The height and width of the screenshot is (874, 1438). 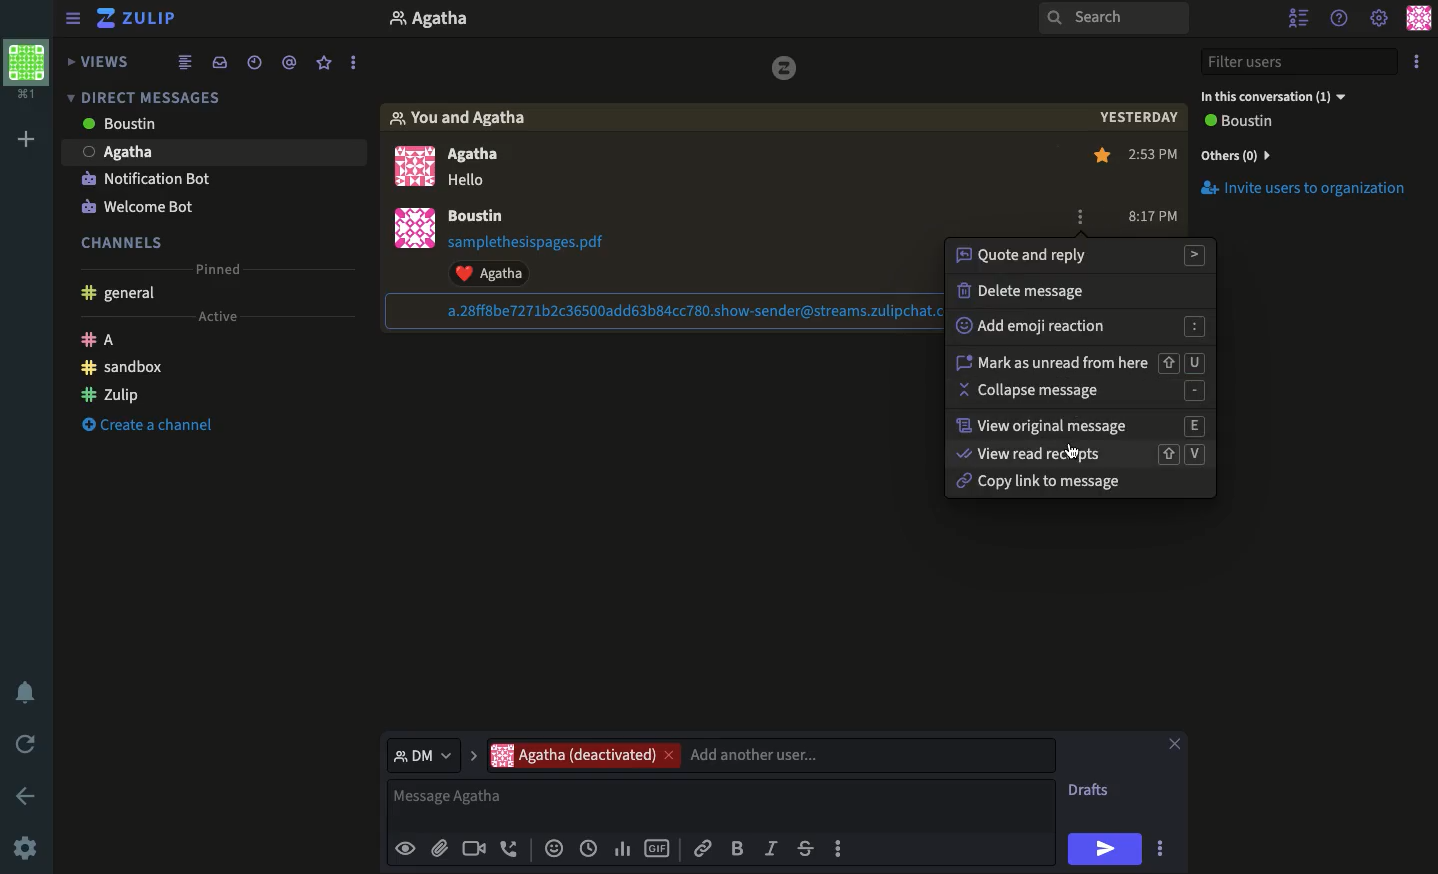 What do you see at coordinates (355, 58) in the screenshot?
I see `options` at bounding box center [355, 58].